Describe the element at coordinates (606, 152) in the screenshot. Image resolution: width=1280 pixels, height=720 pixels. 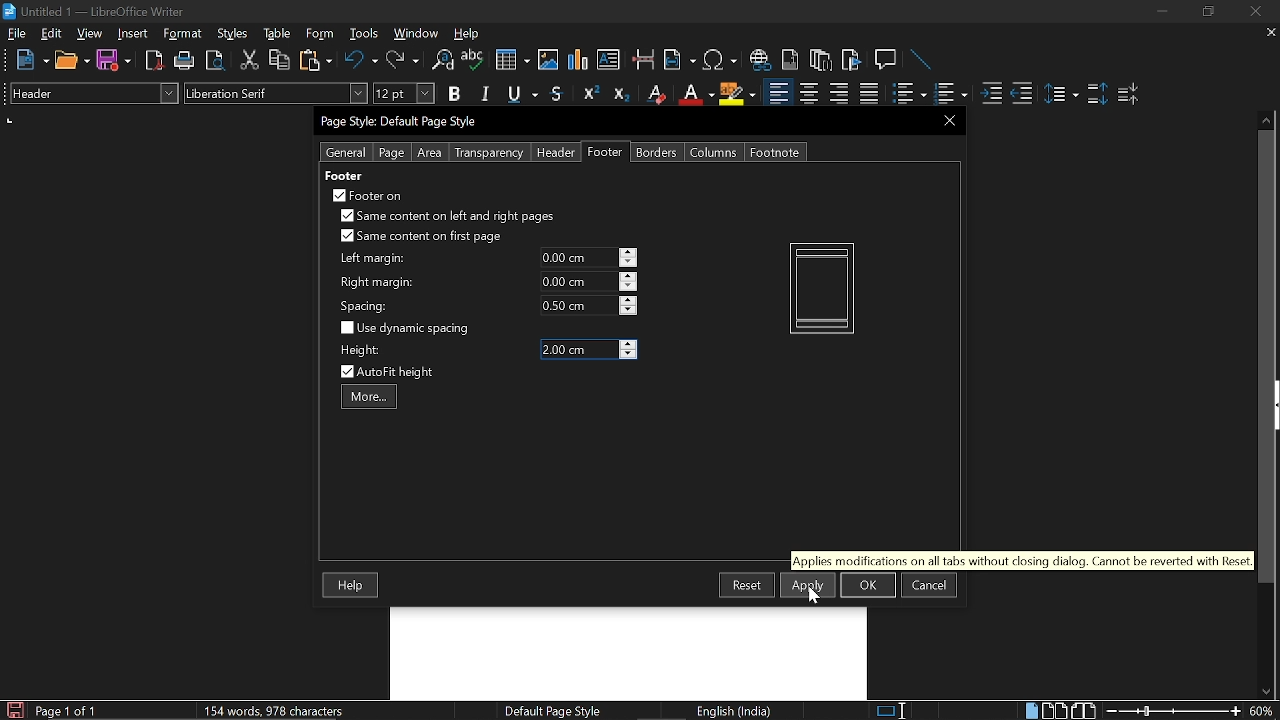
I see `Footer` at that location.